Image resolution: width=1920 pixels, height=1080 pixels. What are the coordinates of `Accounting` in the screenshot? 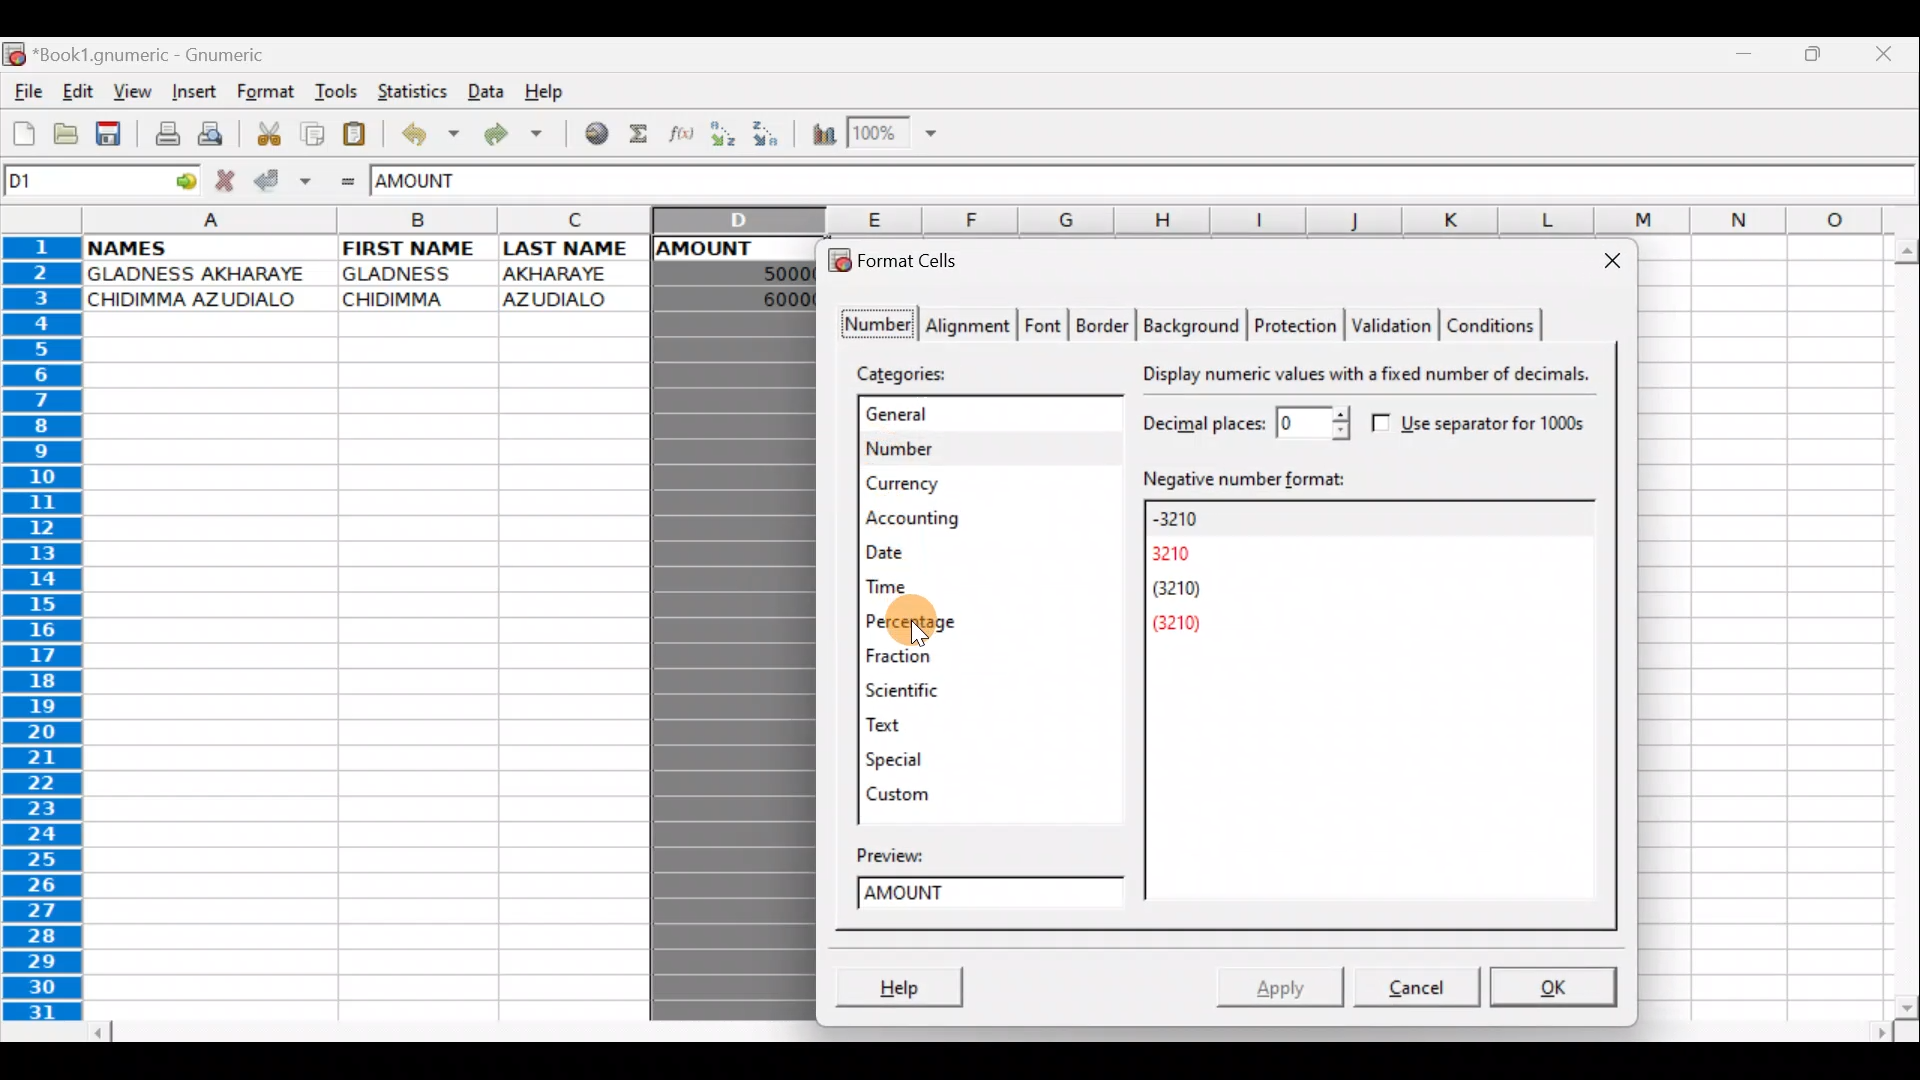 It's located at (953, 518).